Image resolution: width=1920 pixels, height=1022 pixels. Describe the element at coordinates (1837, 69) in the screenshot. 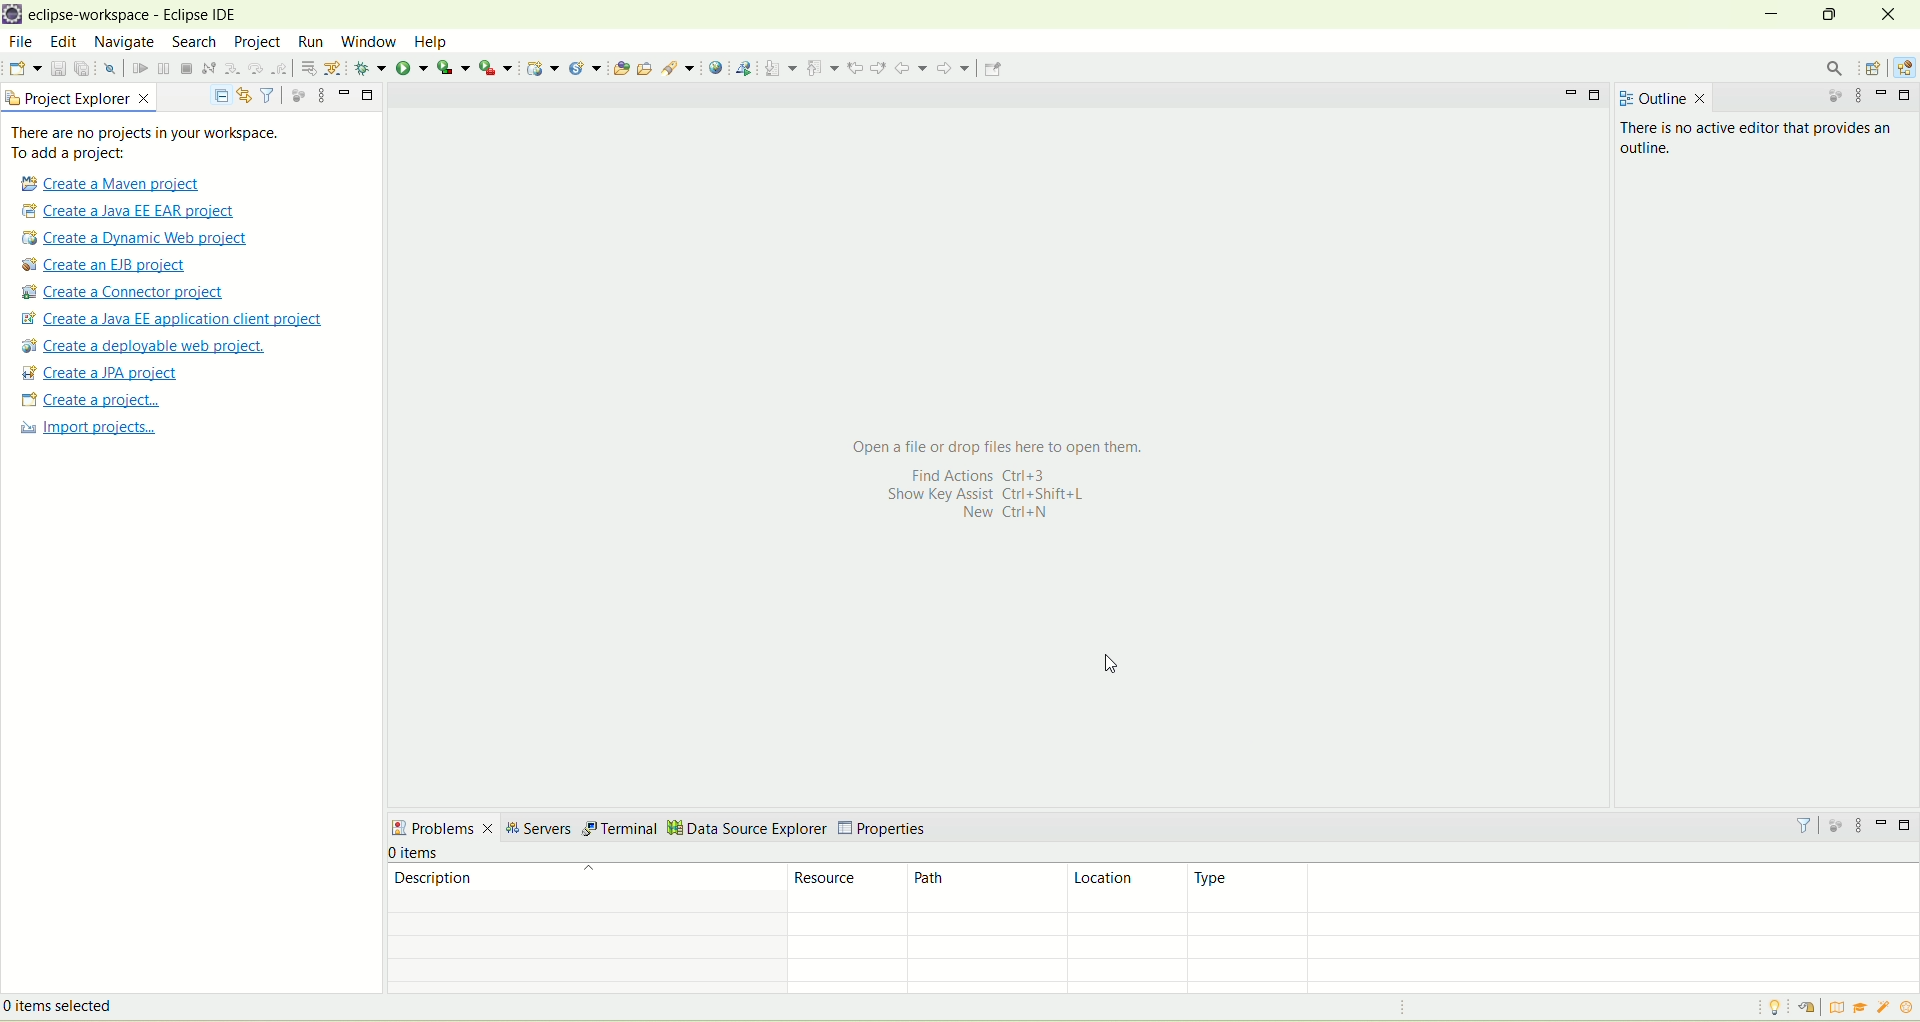

I see `search` at that location.